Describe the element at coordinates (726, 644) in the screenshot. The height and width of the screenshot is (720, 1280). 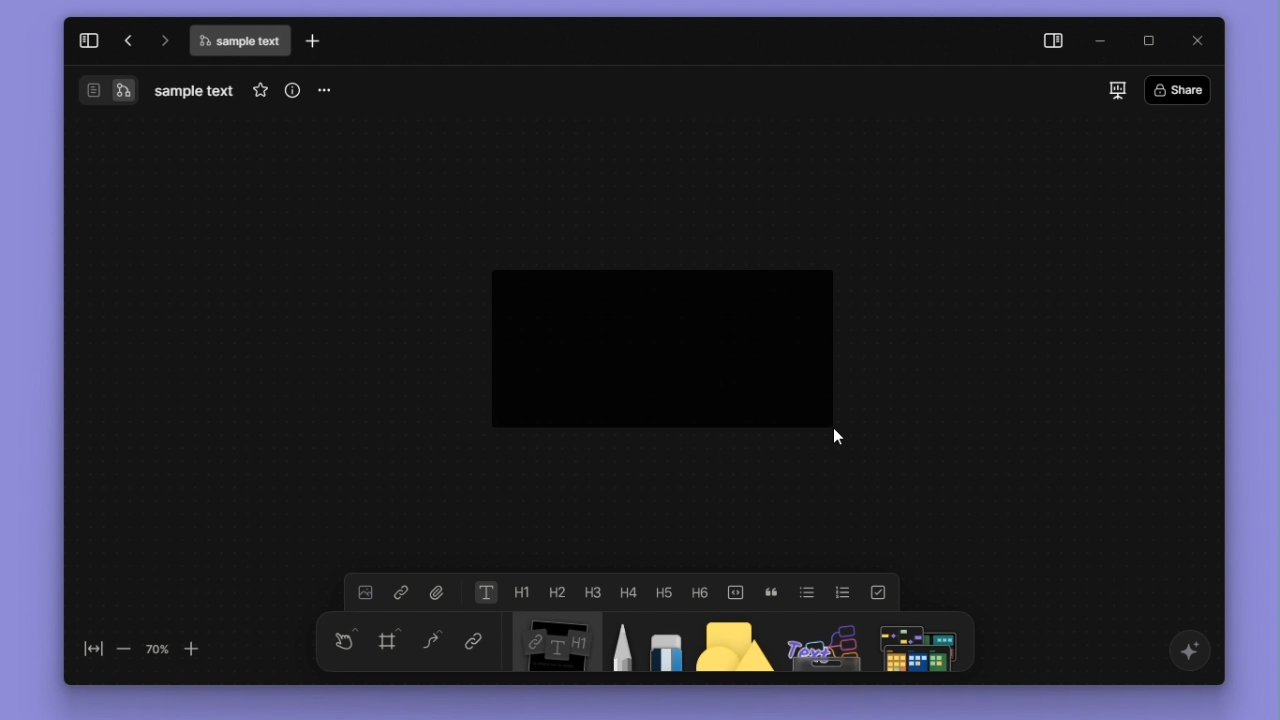
I see `shape` at that location.